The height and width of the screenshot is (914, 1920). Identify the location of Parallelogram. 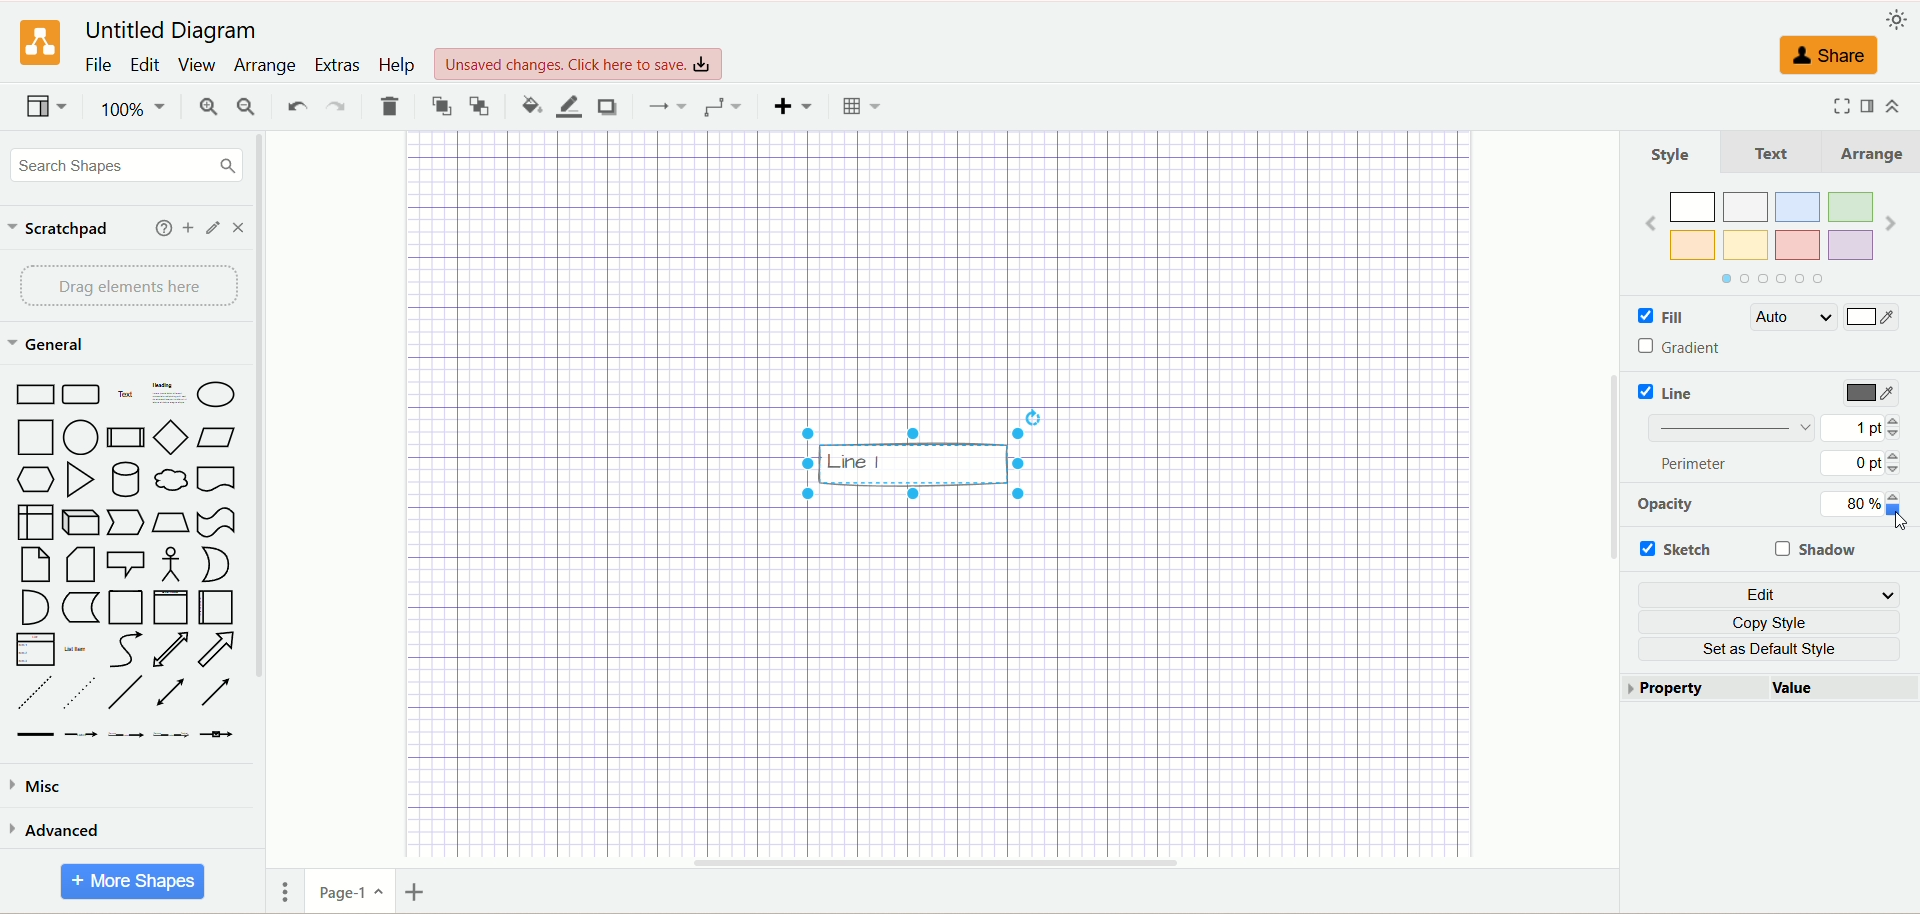
(216, 437).